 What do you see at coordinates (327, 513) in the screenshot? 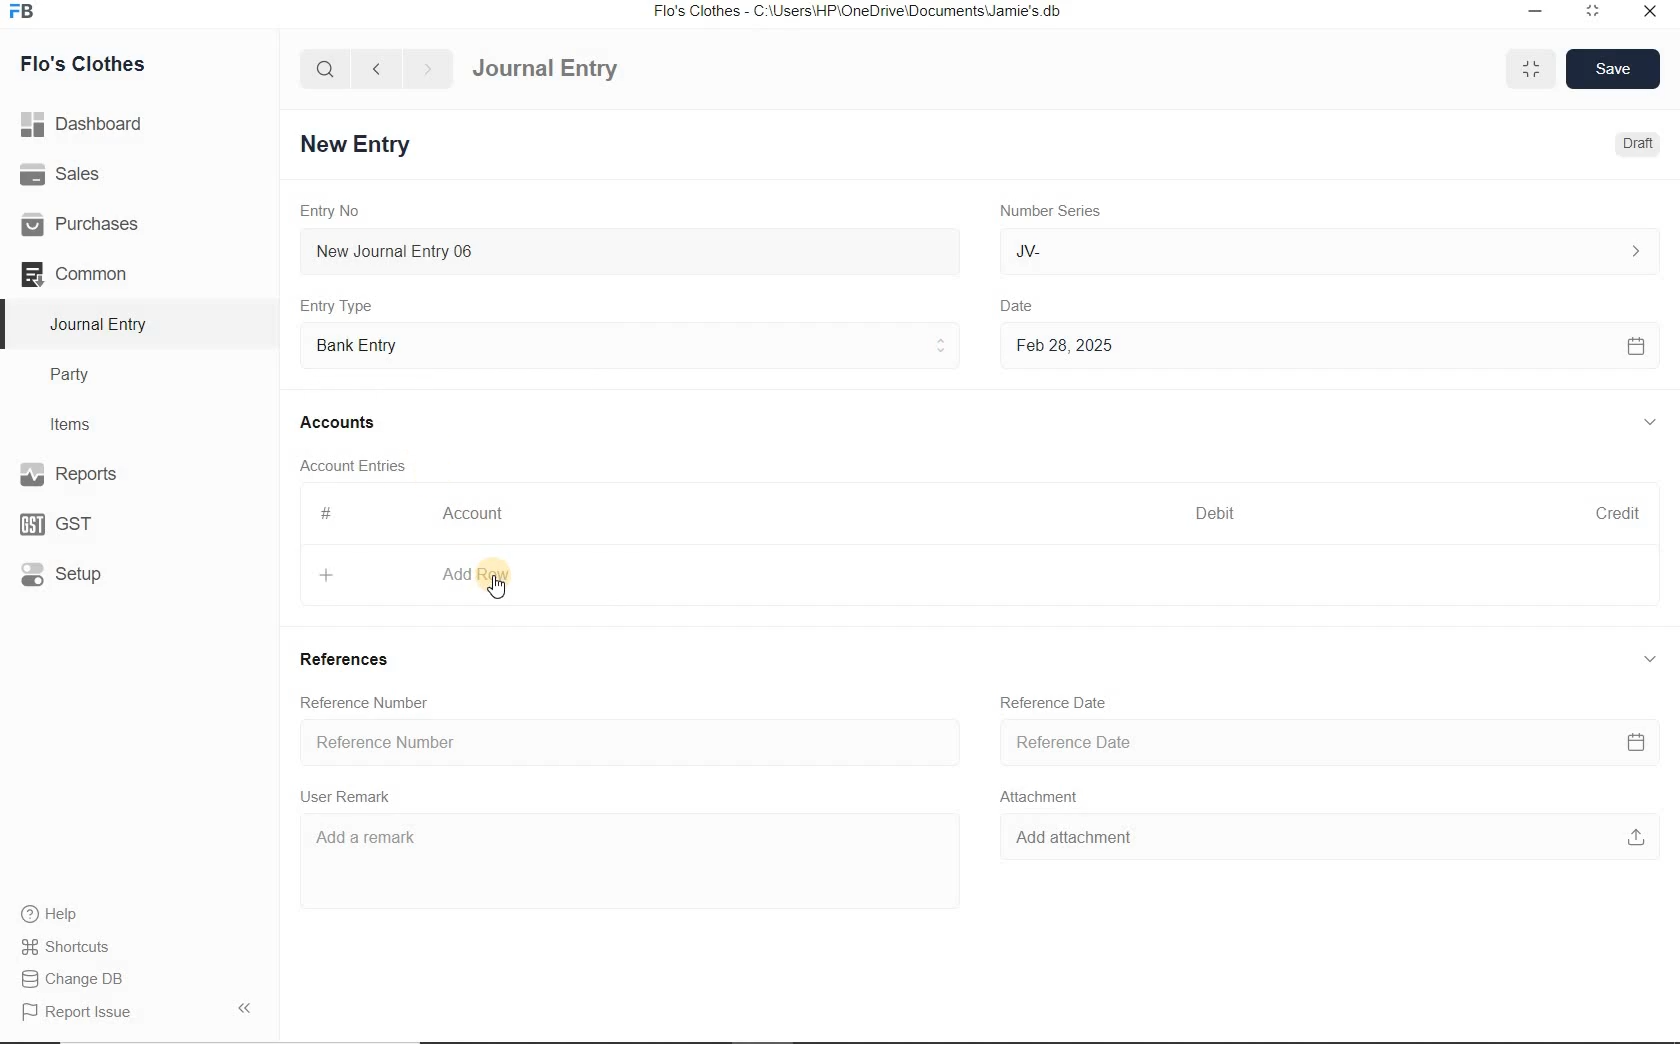
I see `#` at bounding box center [327, 513].